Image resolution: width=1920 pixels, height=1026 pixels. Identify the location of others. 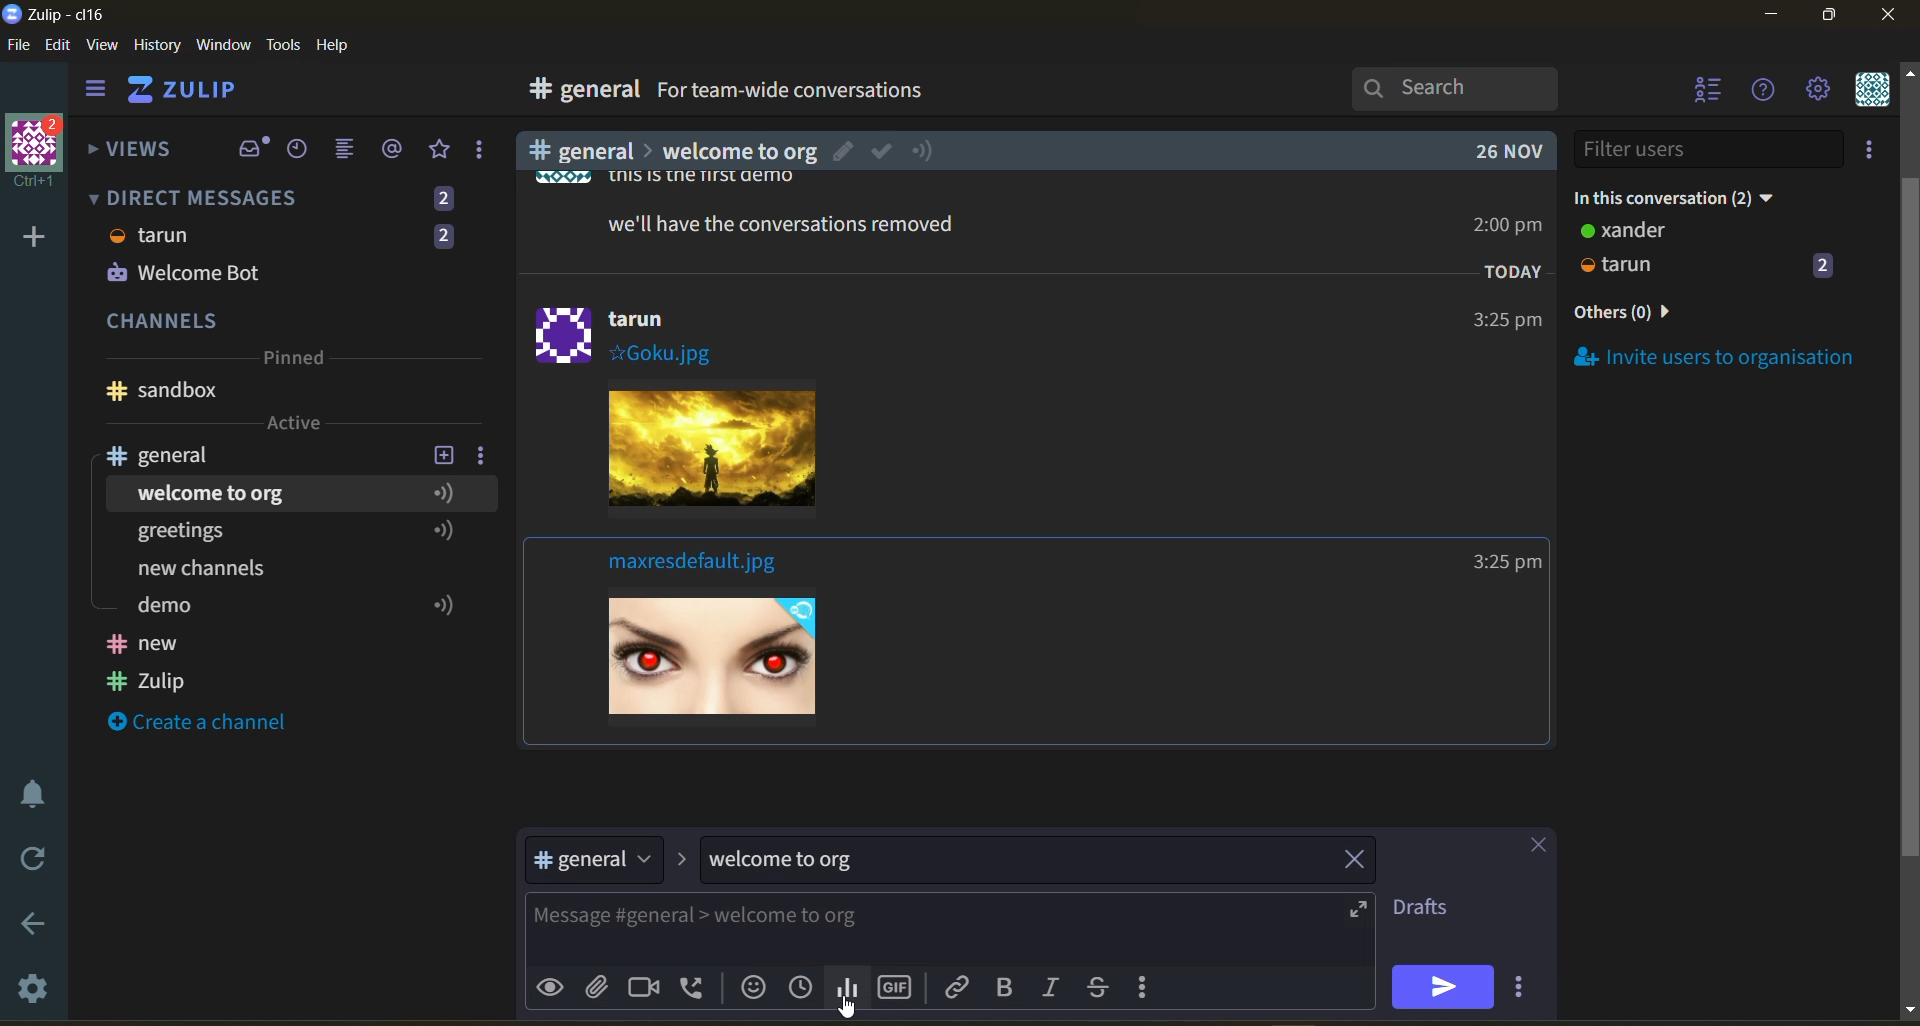
(1654, 314).